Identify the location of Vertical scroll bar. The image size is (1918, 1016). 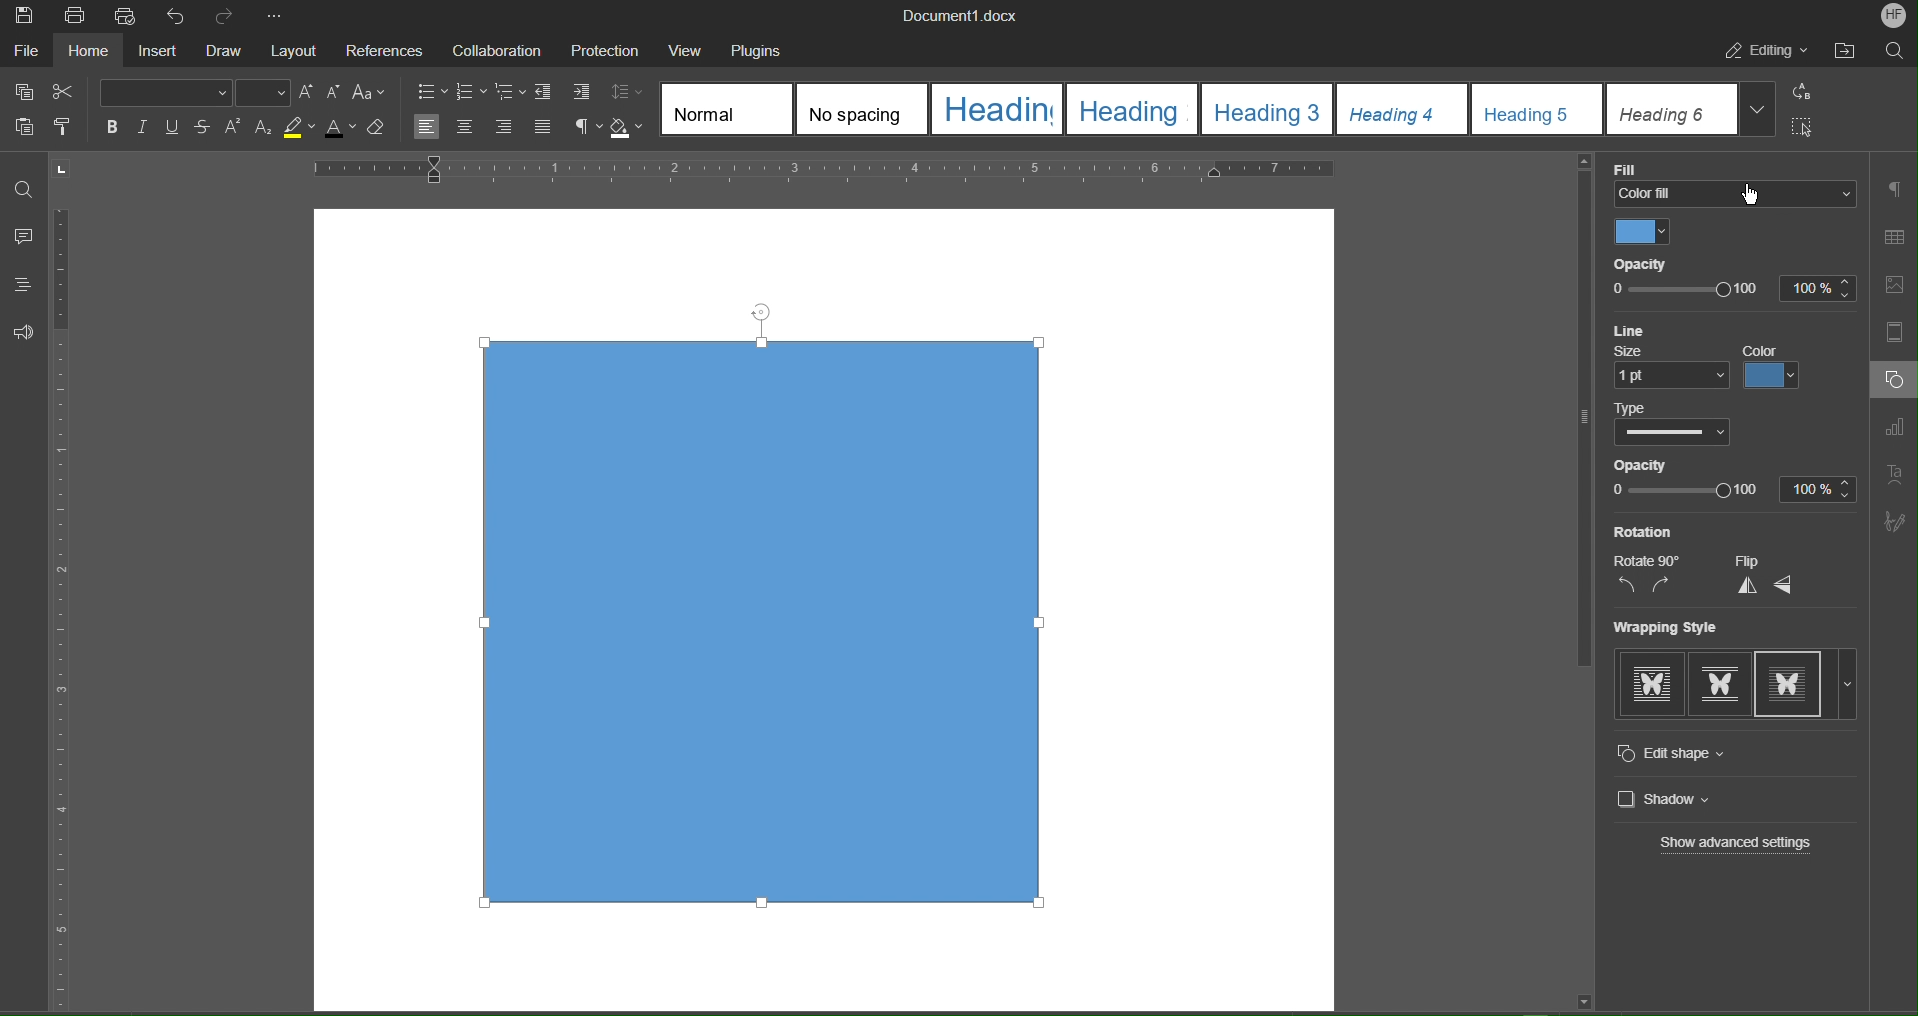
(1573, 435).